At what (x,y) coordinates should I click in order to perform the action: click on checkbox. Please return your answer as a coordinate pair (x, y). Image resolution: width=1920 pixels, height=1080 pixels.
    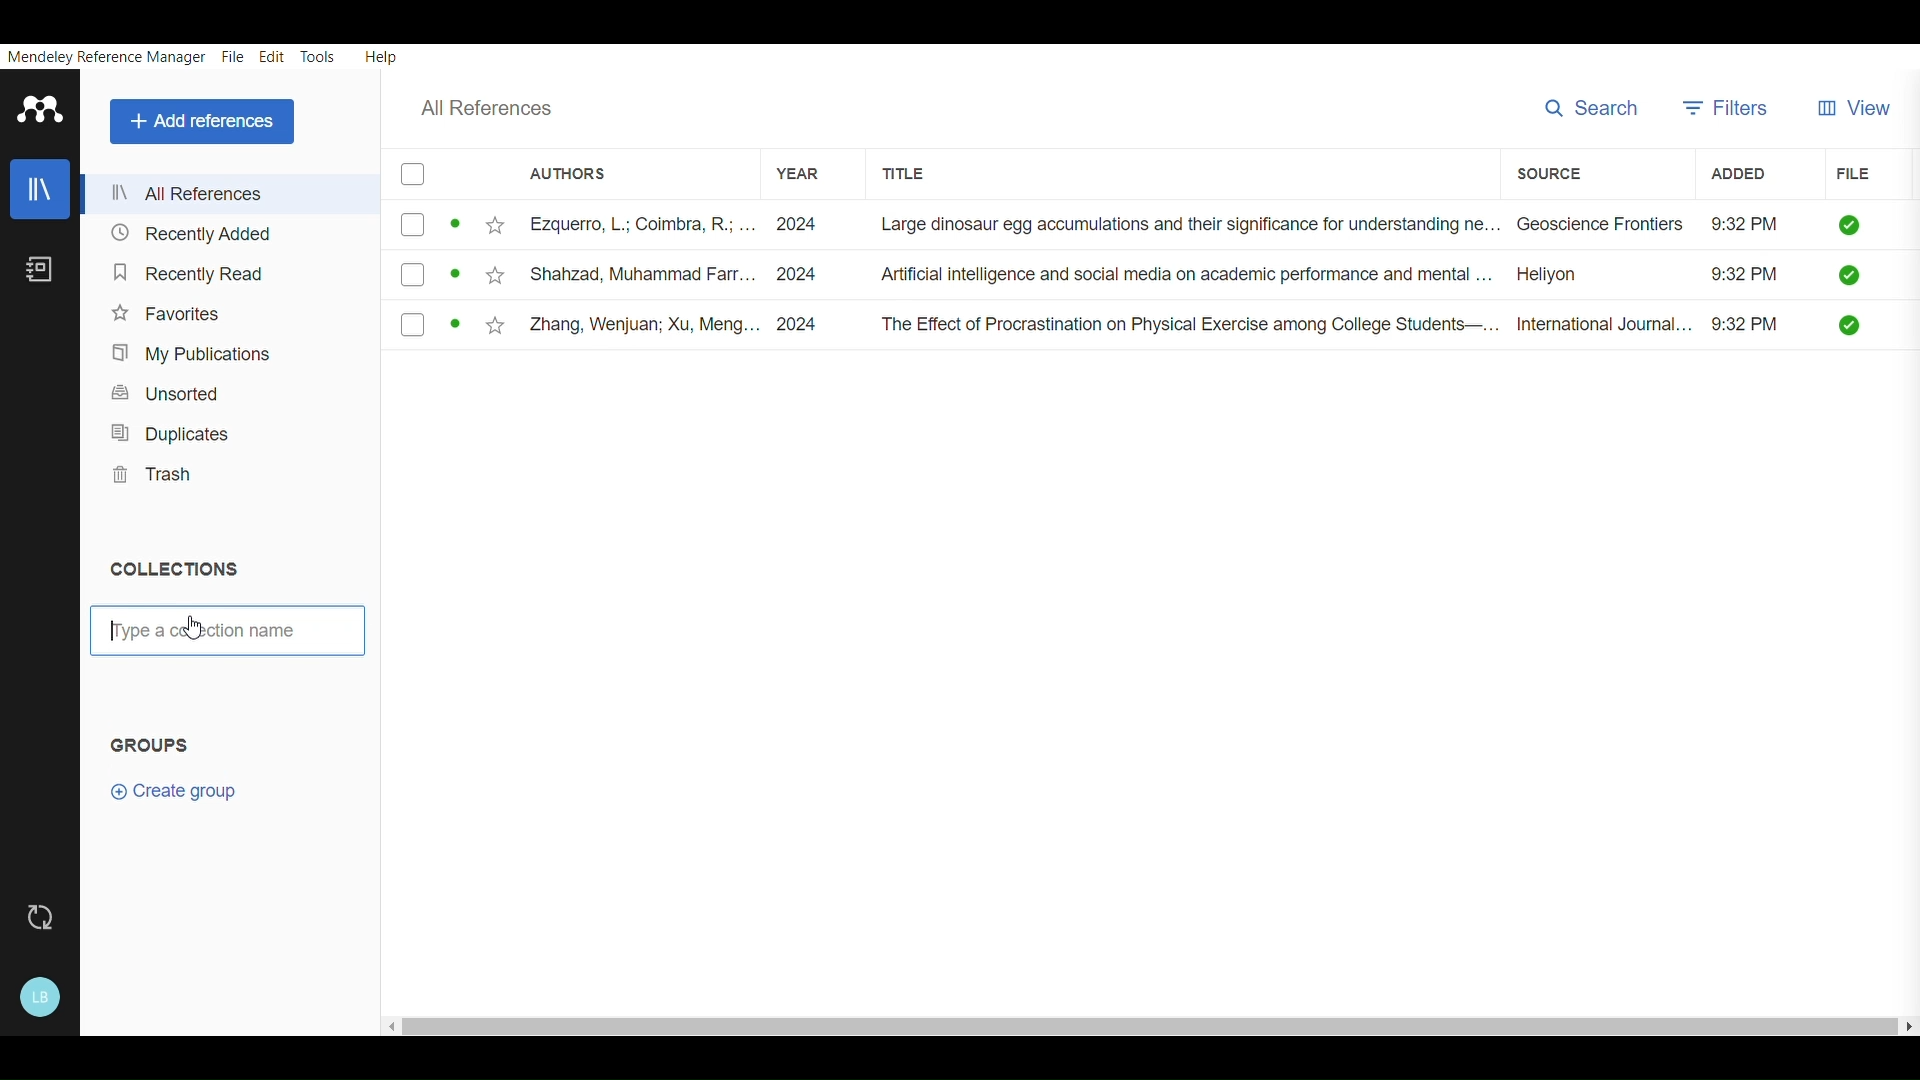
    Looking at the image, I should click on (418, 175).